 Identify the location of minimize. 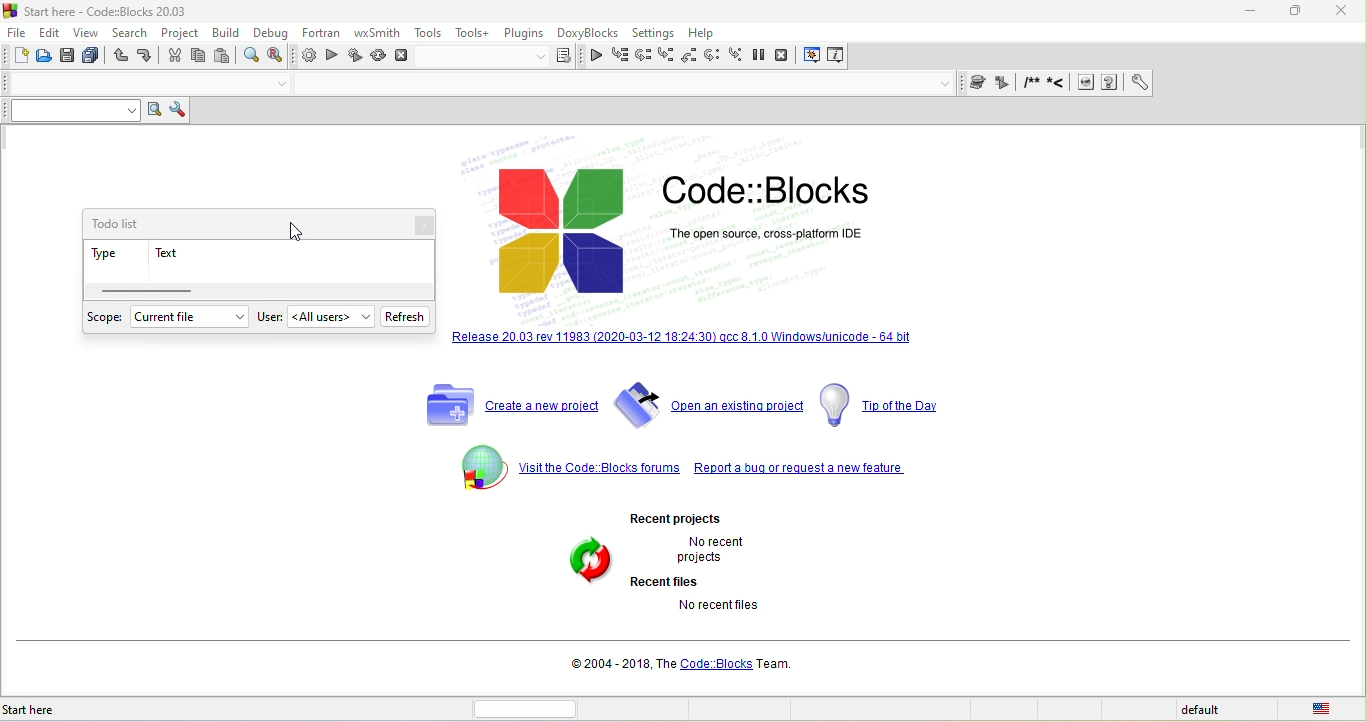
(1253, 11).